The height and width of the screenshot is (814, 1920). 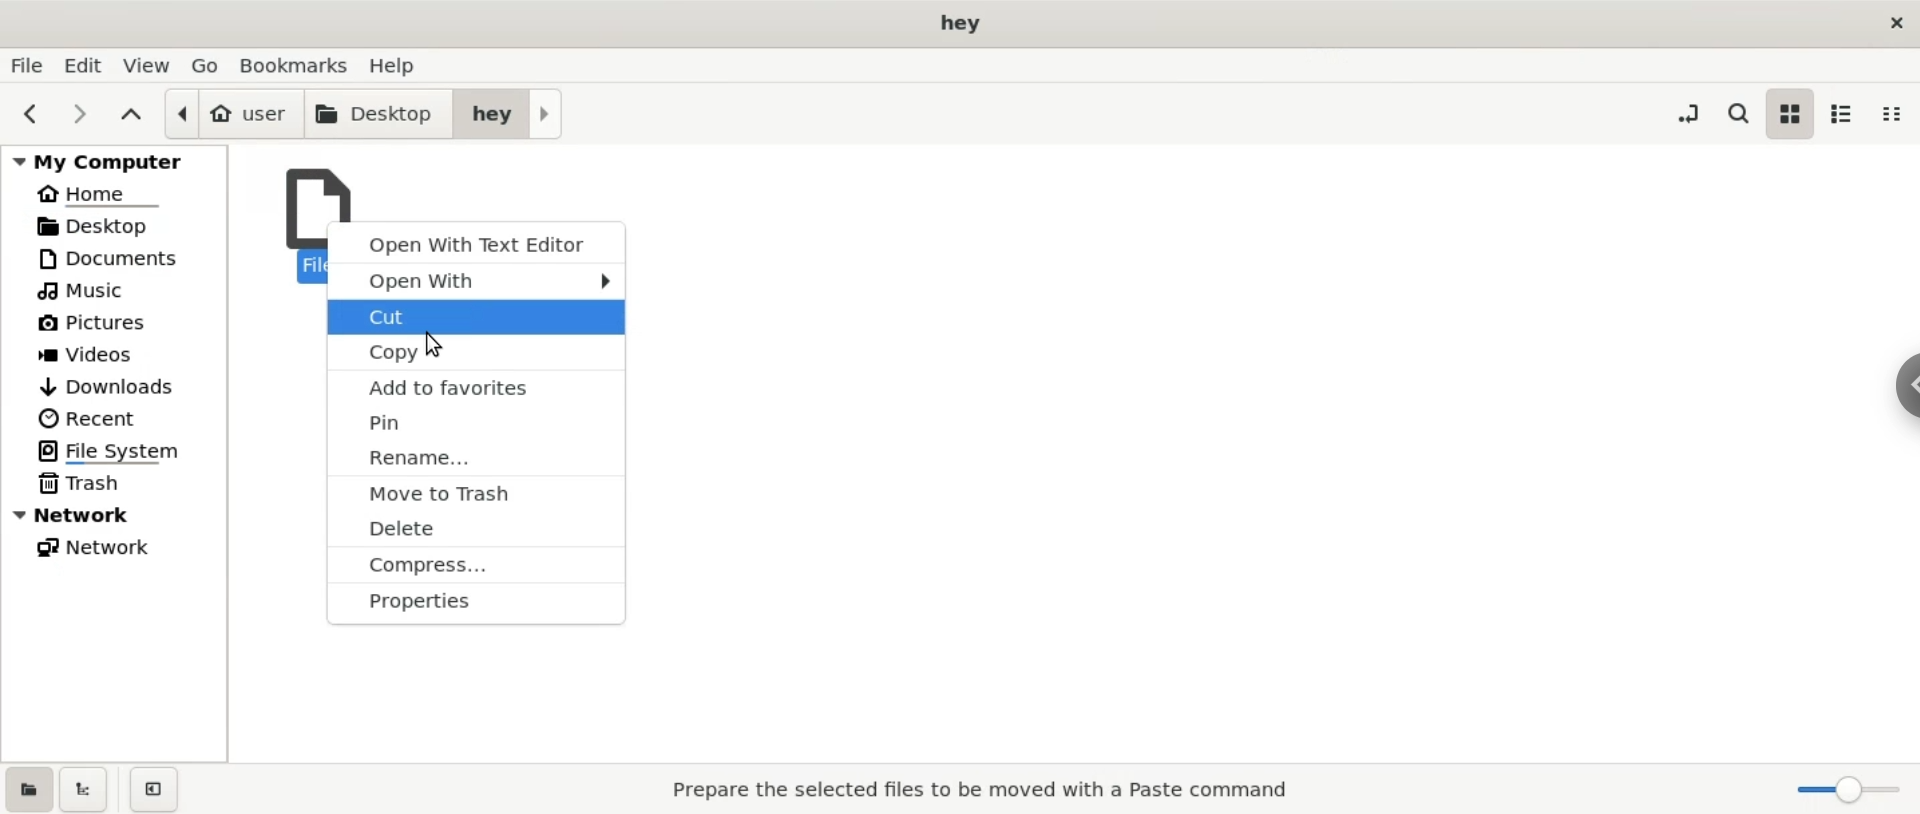 What do you see at coordinates (510, 113) in the screenshot?
I see `hey` at bounding box center [510, 113].